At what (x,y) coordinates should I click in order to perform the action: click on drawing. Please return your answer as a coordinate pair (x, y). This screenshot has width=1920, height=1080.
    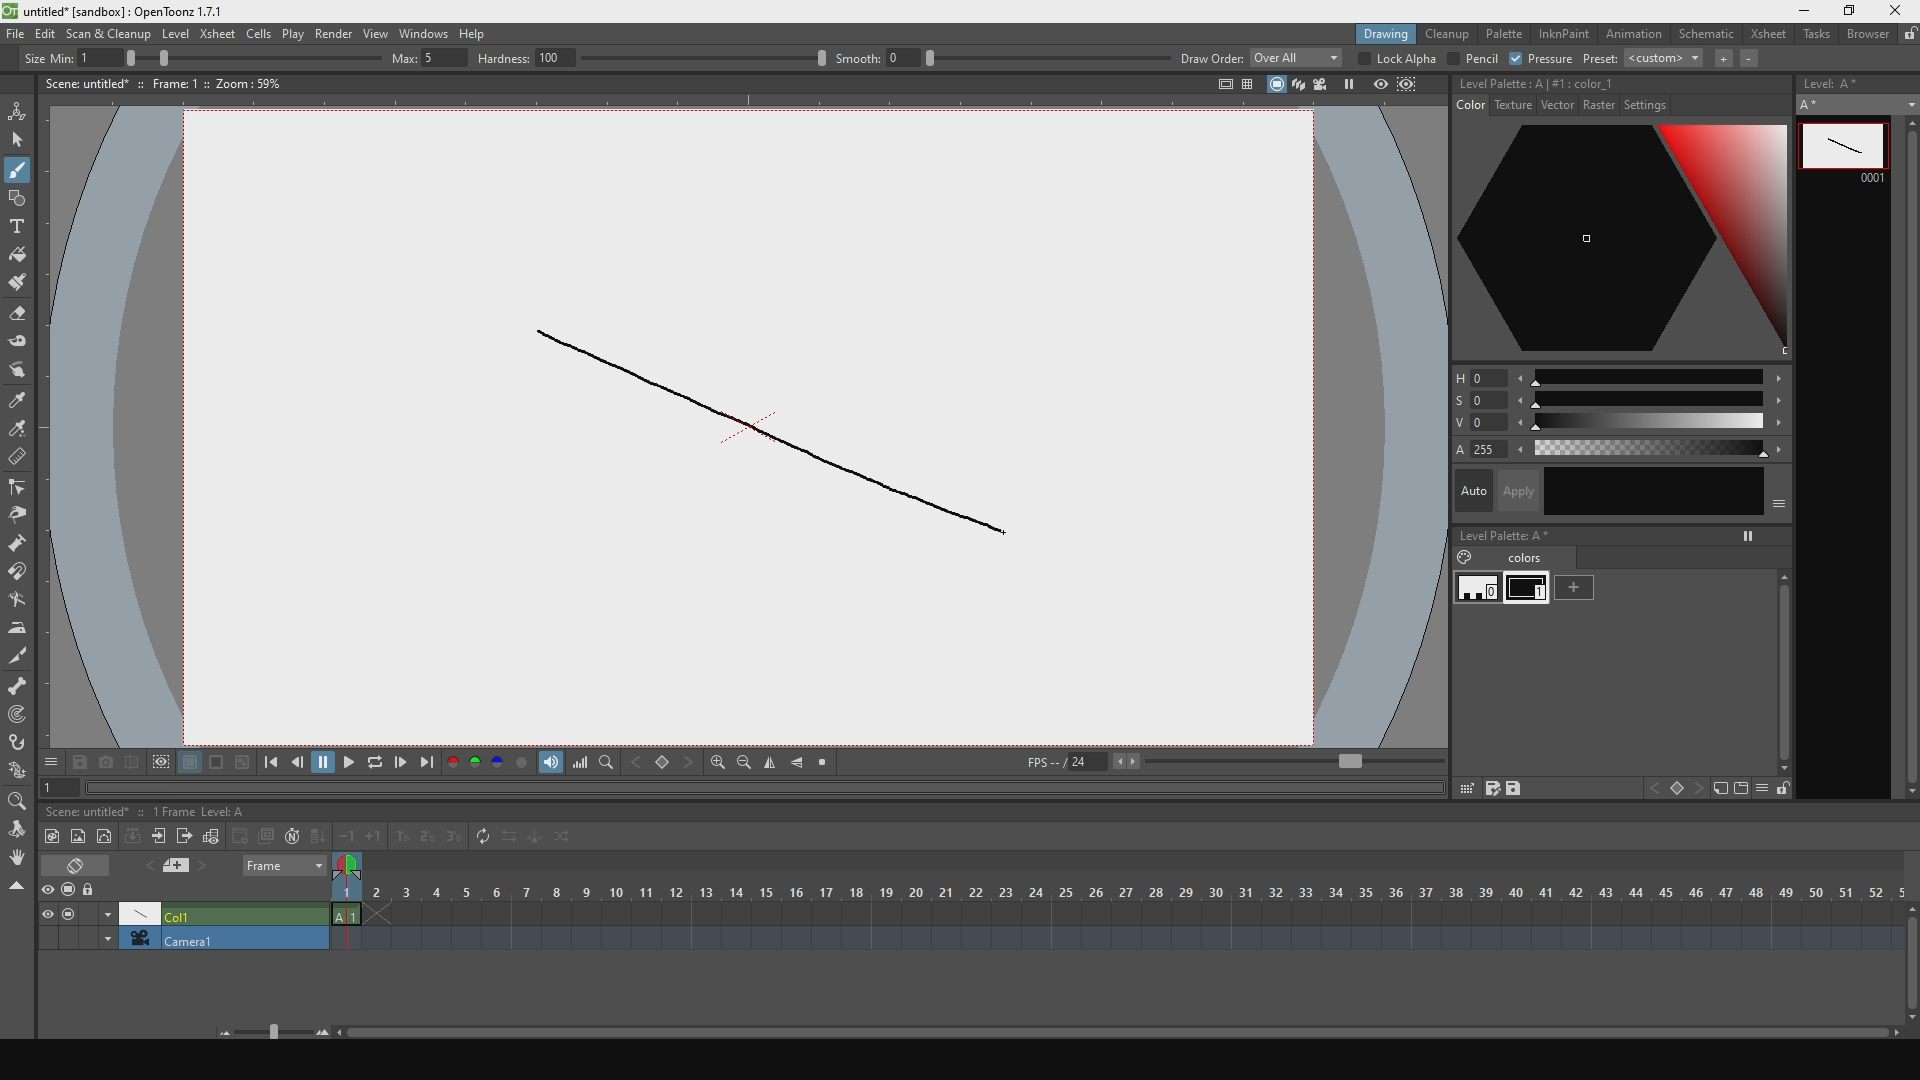
    Looking at the image, I should click on (1374, 35).